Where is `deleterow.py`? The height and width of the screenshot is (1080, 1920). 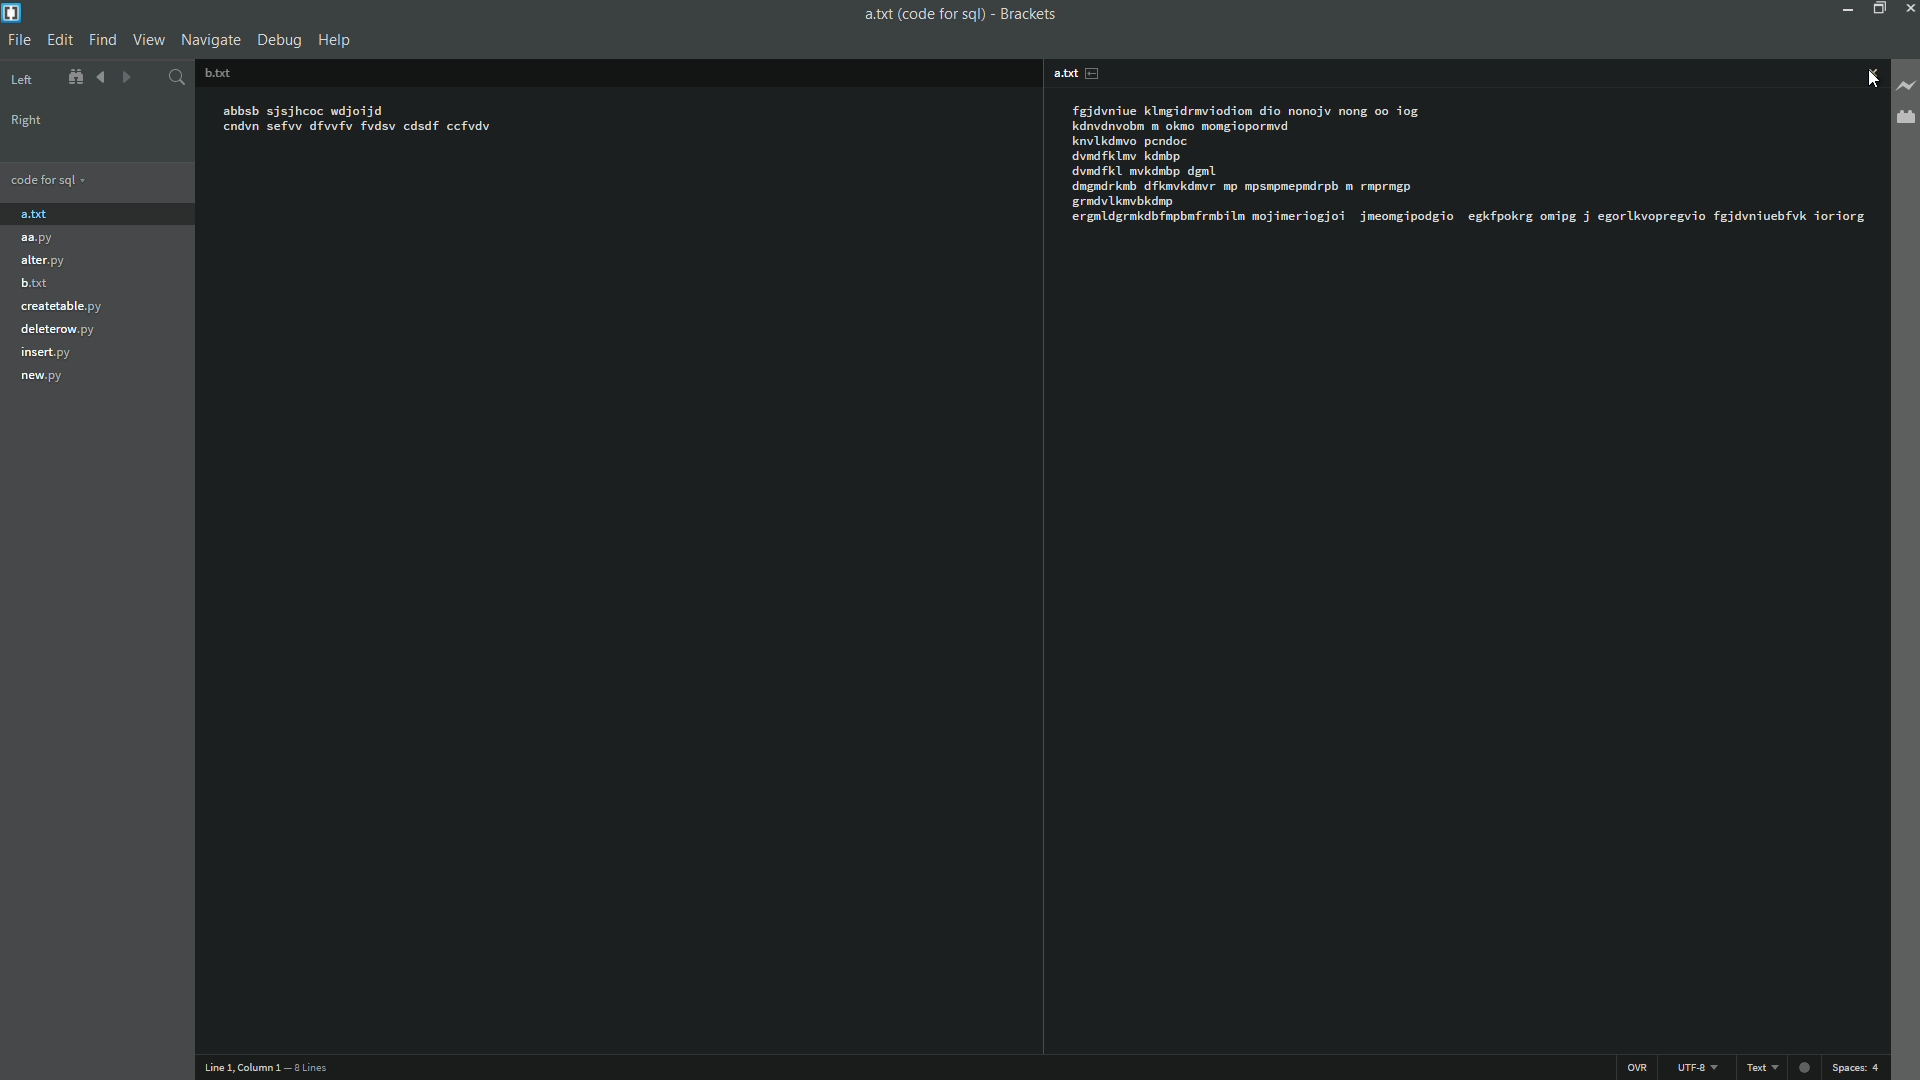 deleterow.py is located at coordinates (62, 329).